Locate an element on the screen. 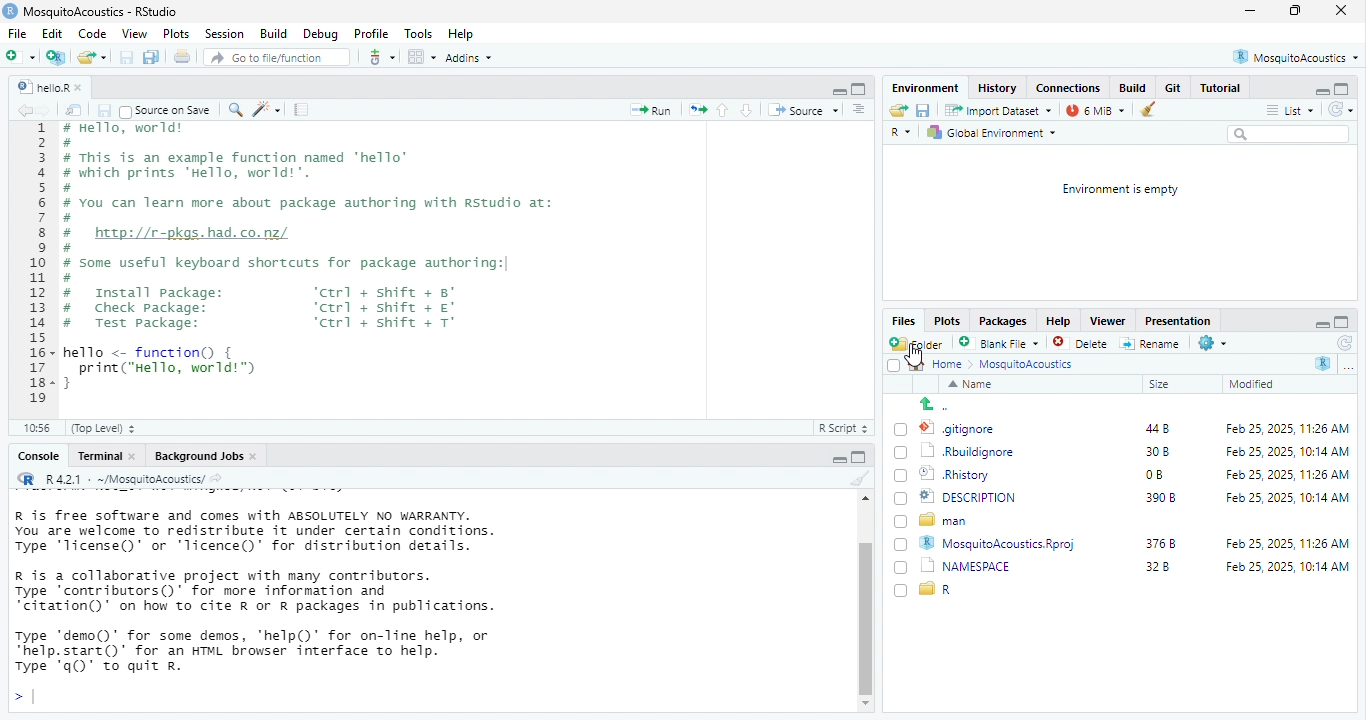 The height and width of the screenshot is (720, 1366). +
2
3
4
5
6
7
8
9

10
11
12
13
14
15
16
17
18
19 is located at coordinates (34, 268).